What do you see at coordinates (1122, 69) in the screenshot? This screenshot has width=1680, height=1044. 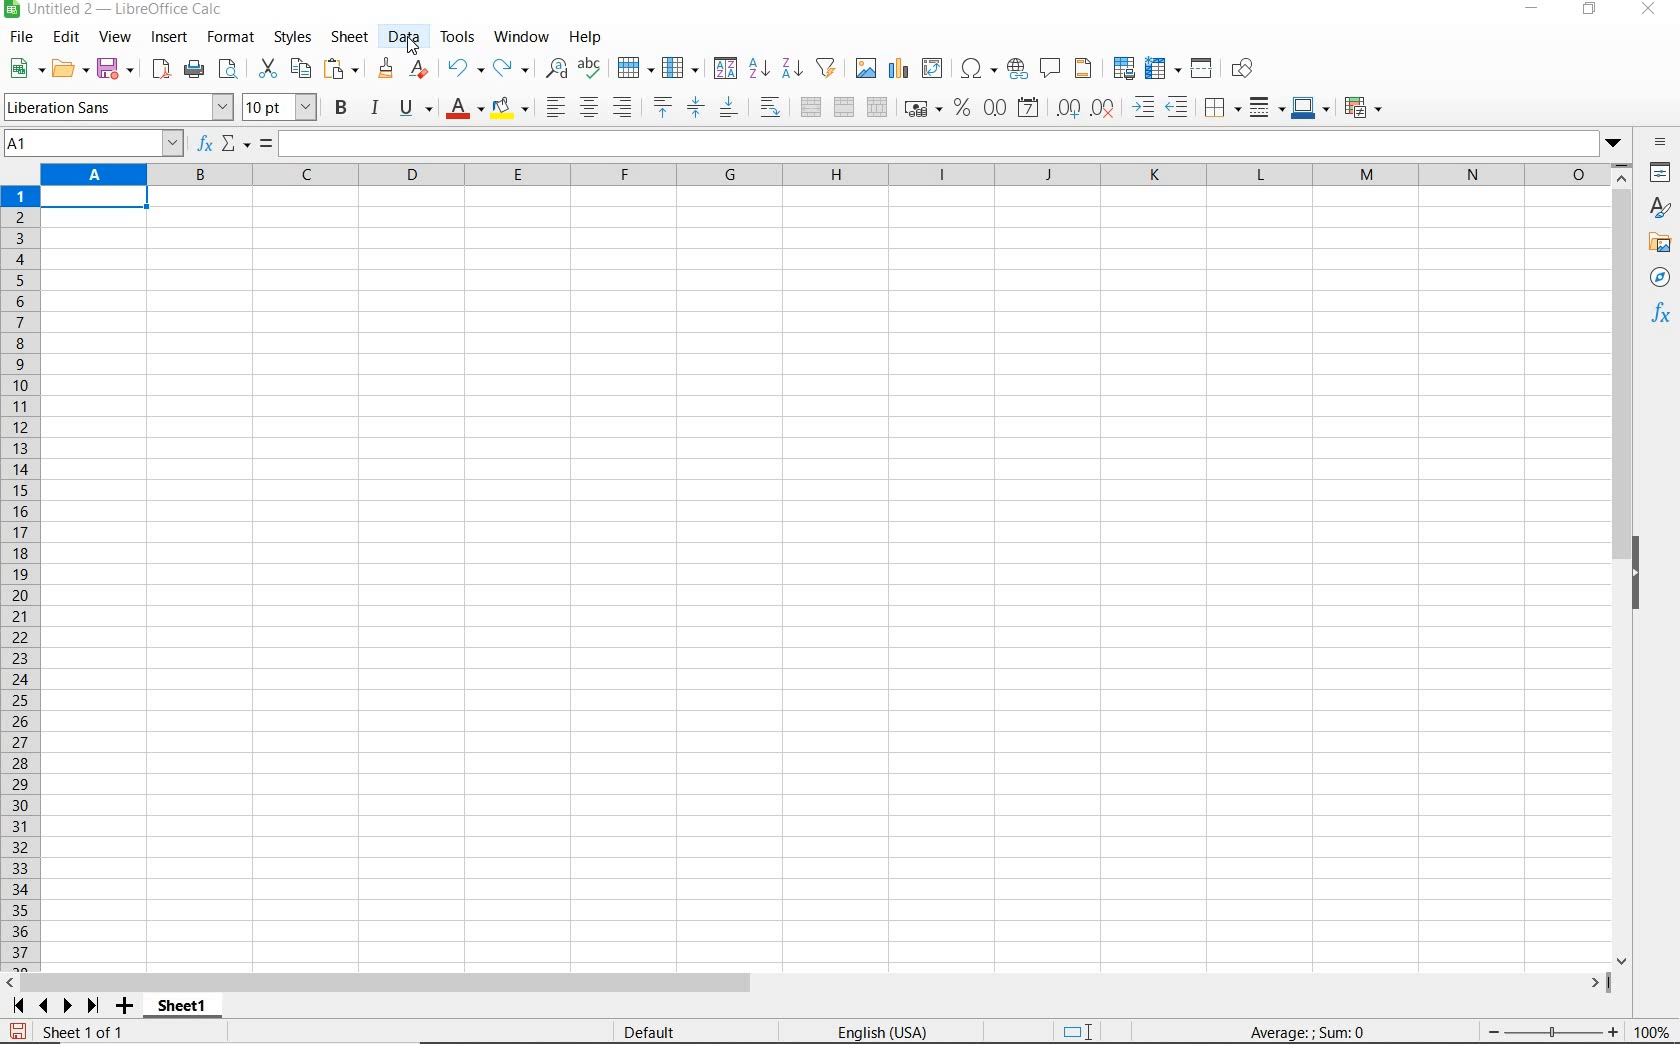 I see `define print area` at bounding box center [1122, 69].